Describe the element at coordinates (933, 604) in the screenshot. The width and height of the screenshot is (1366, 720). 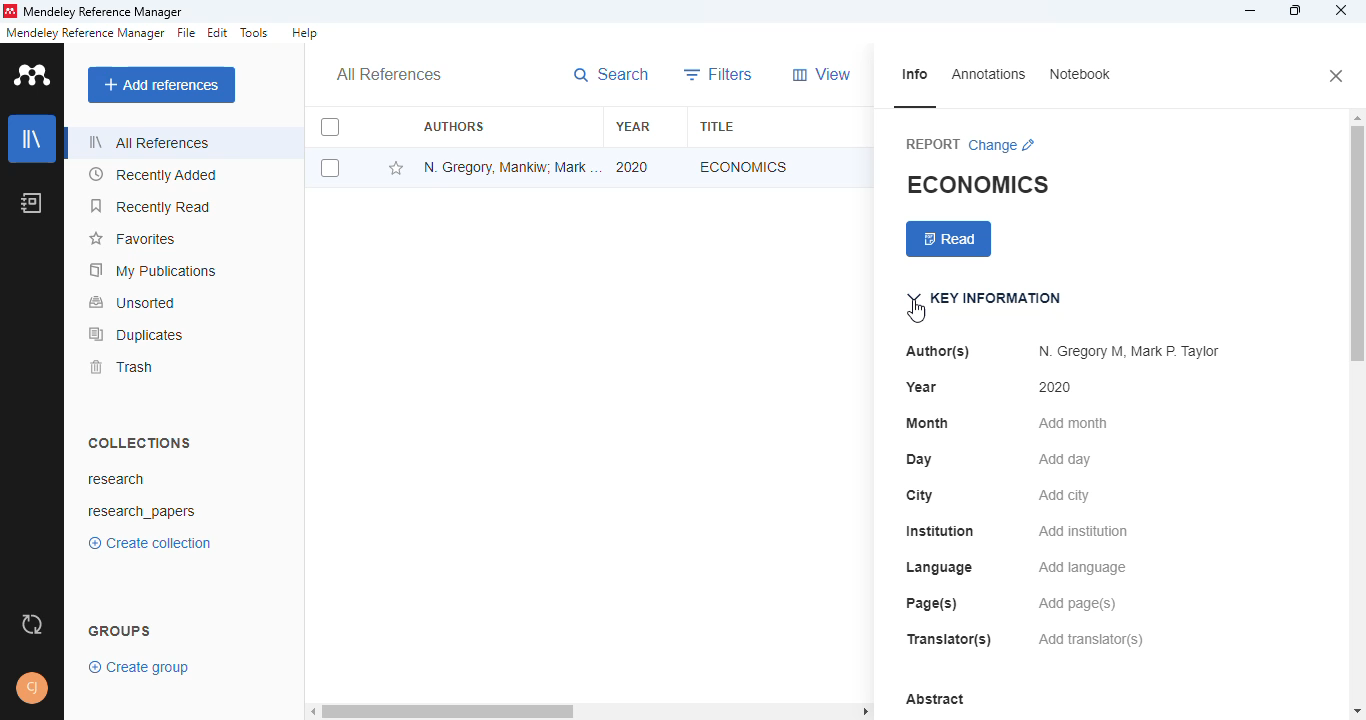
I see `page(s)` at that location.